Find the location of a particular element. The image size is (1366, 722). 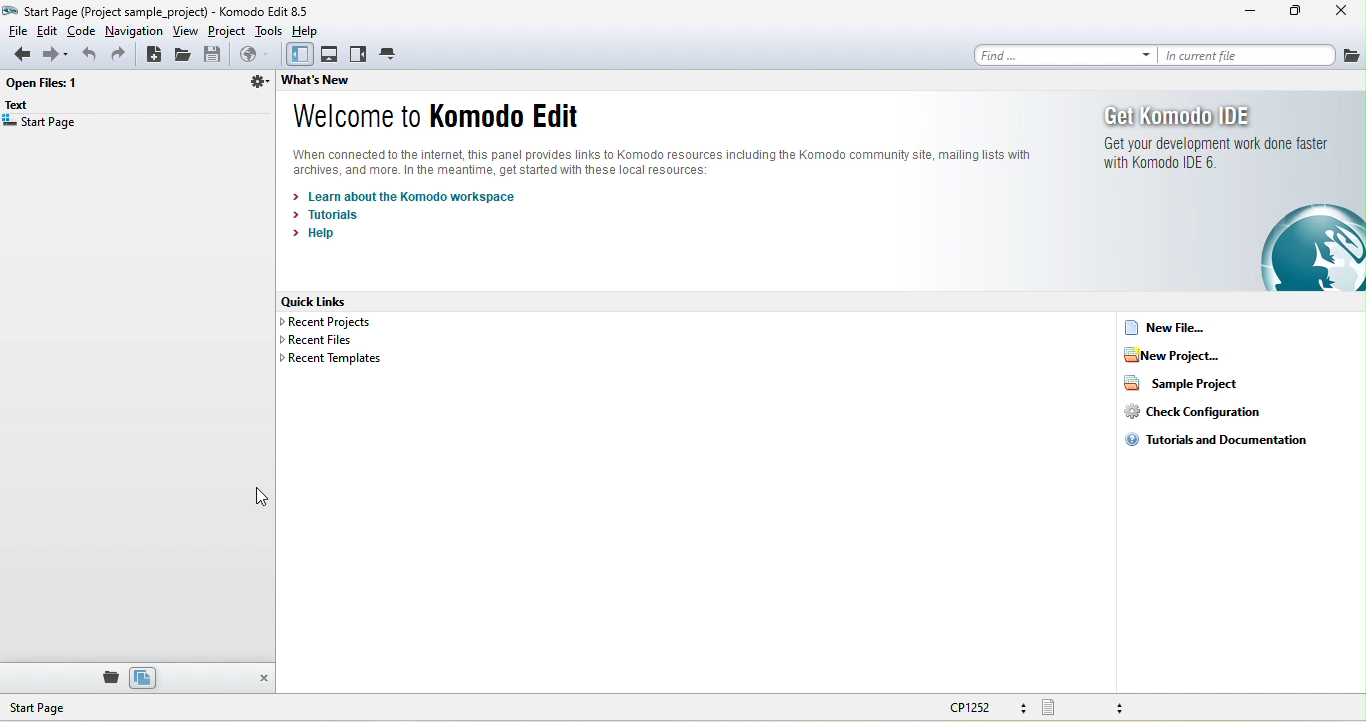

in current file is located at coordinates (1246, 55).